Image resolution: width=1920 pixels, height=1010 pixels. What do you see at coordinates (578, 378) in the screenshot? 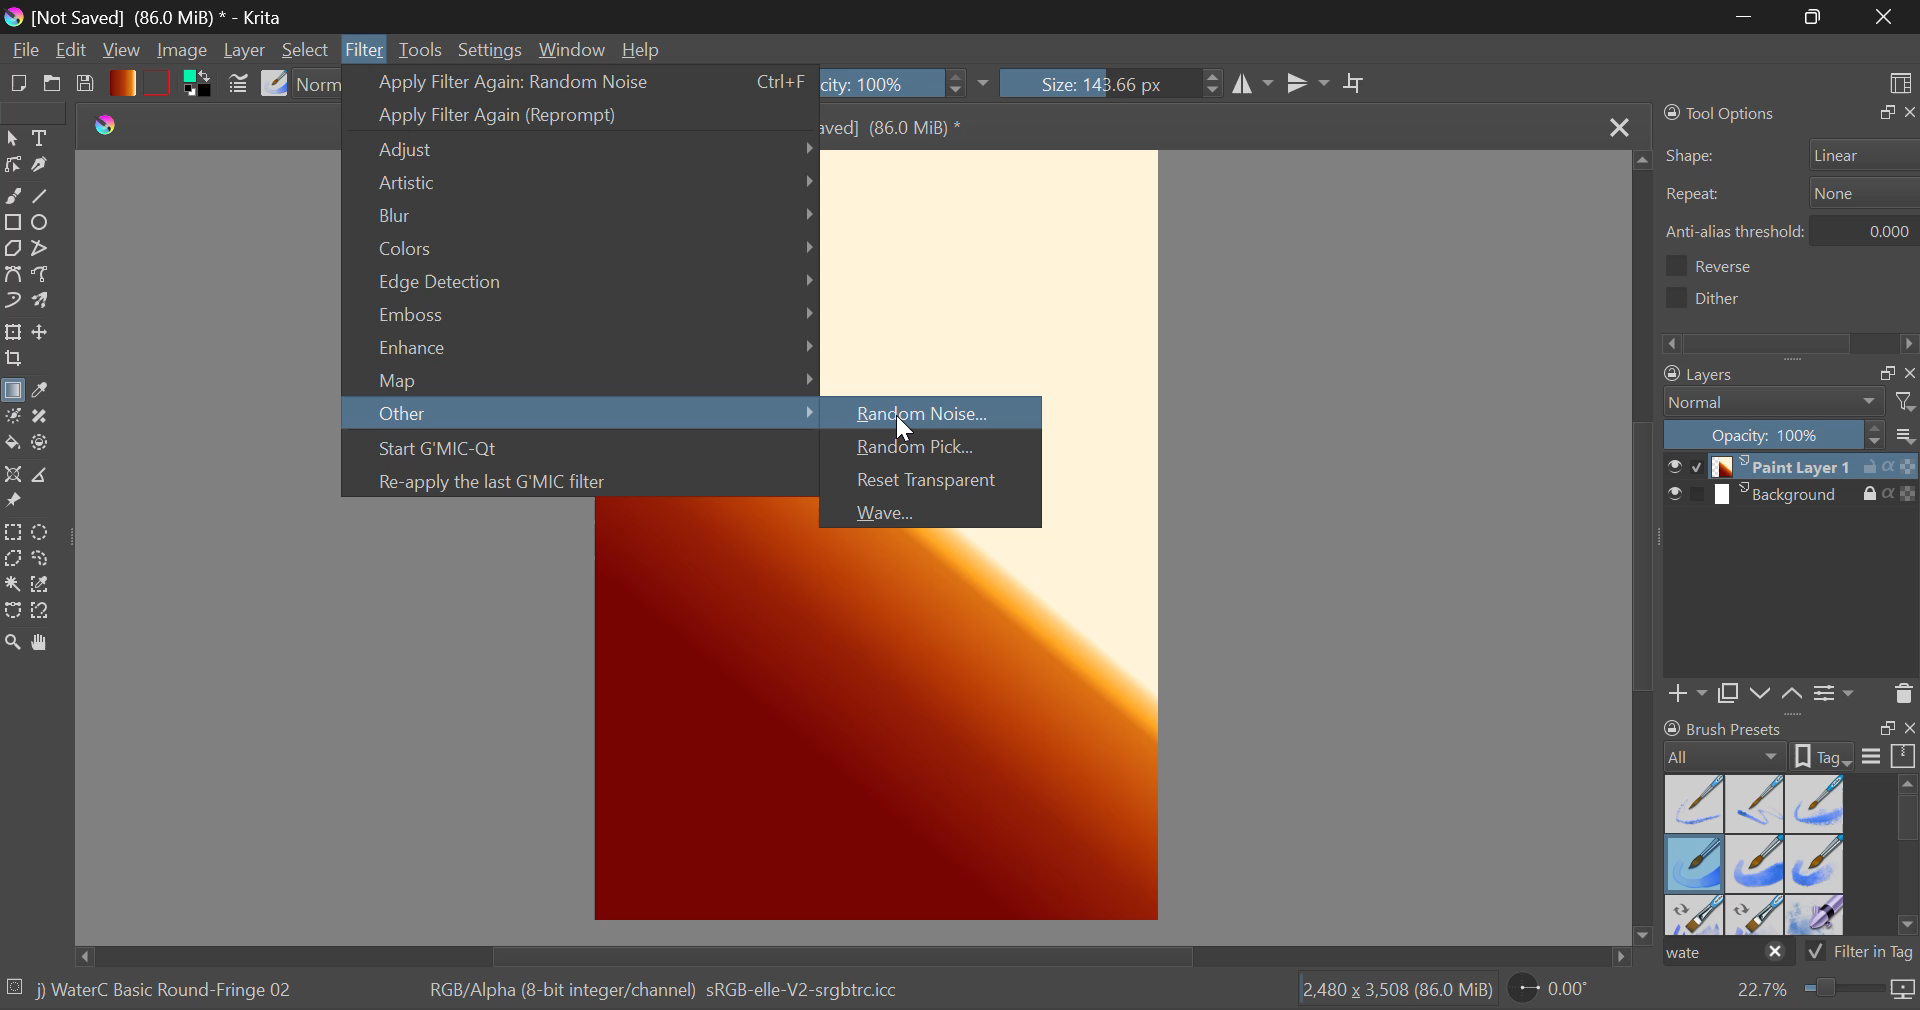
I see `Map` at bounding box center [578, 378].